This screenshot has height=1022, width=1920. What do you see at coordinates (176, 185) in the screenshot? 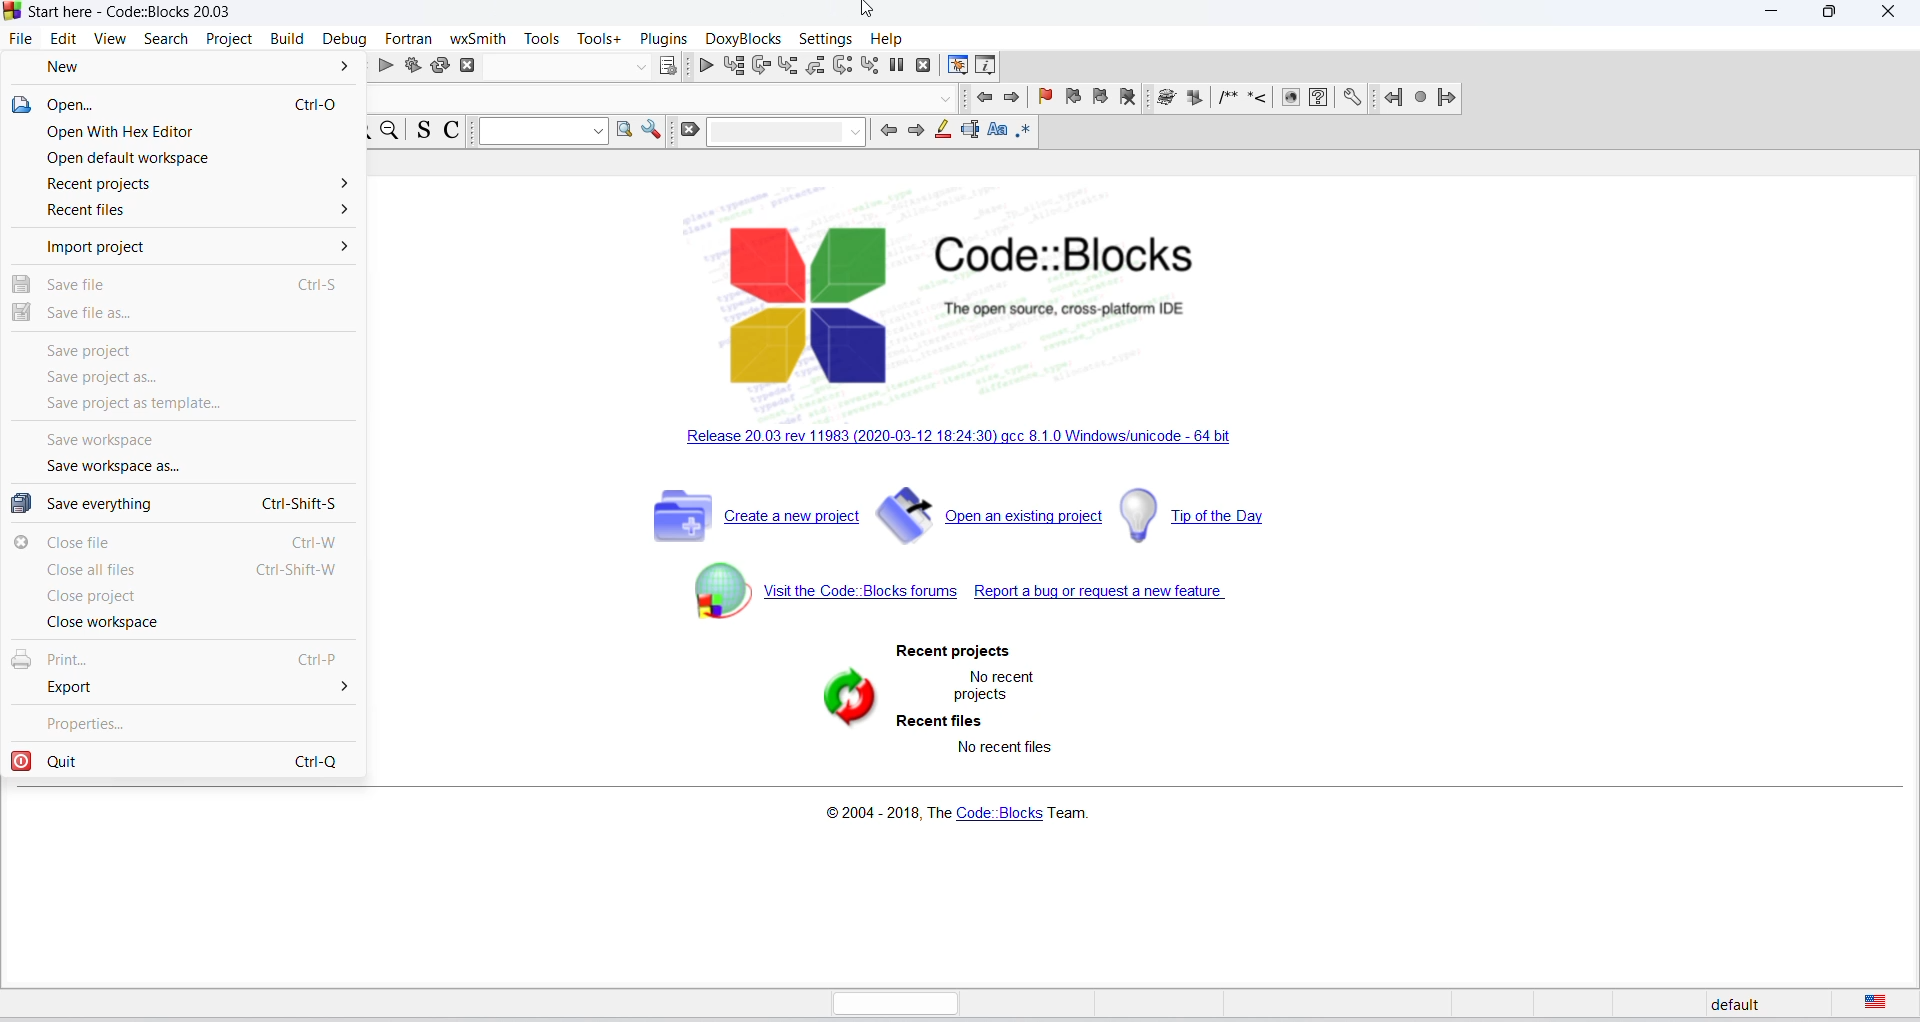
I see `recent project` at bounding box center [176, 185].